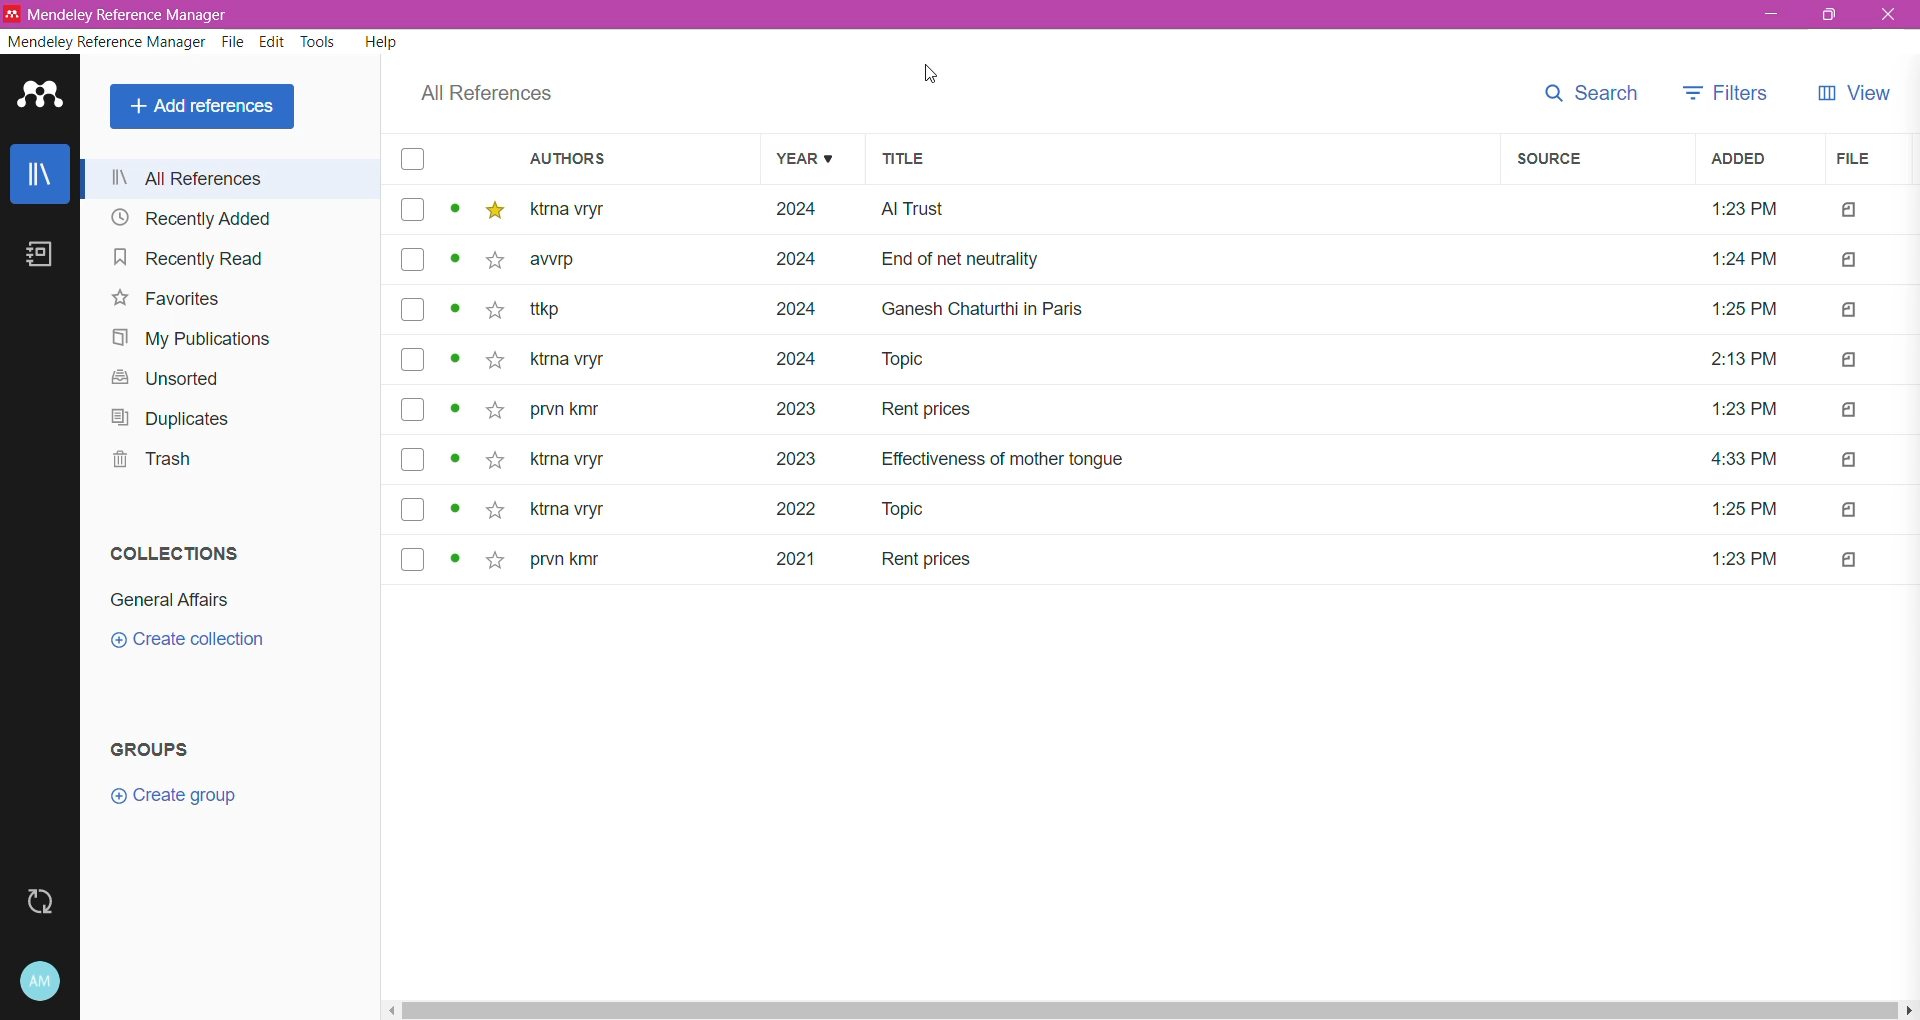 The image size is (1920, 1020). I want to click on Search, so click(1590, 93).